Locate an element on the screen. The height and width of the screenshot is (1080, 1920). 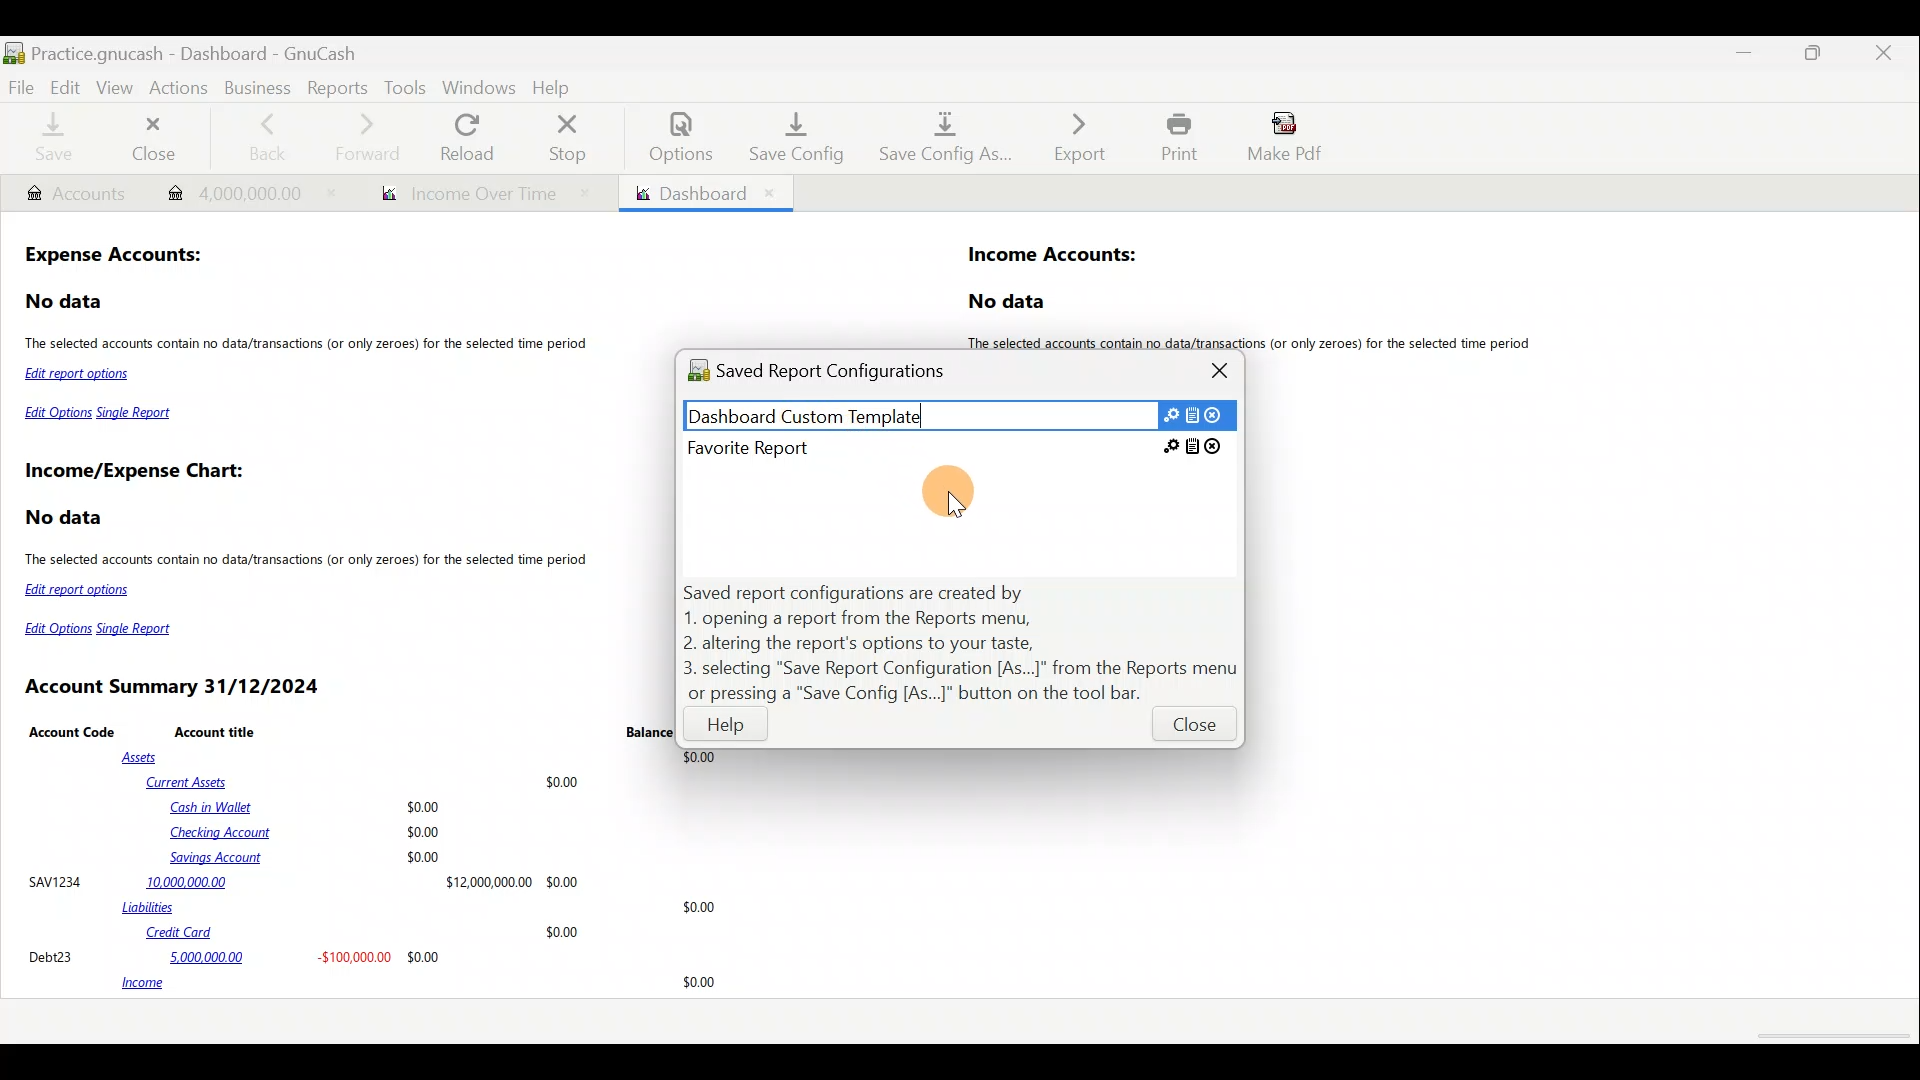
Stop is located at coordinates (573, 137).